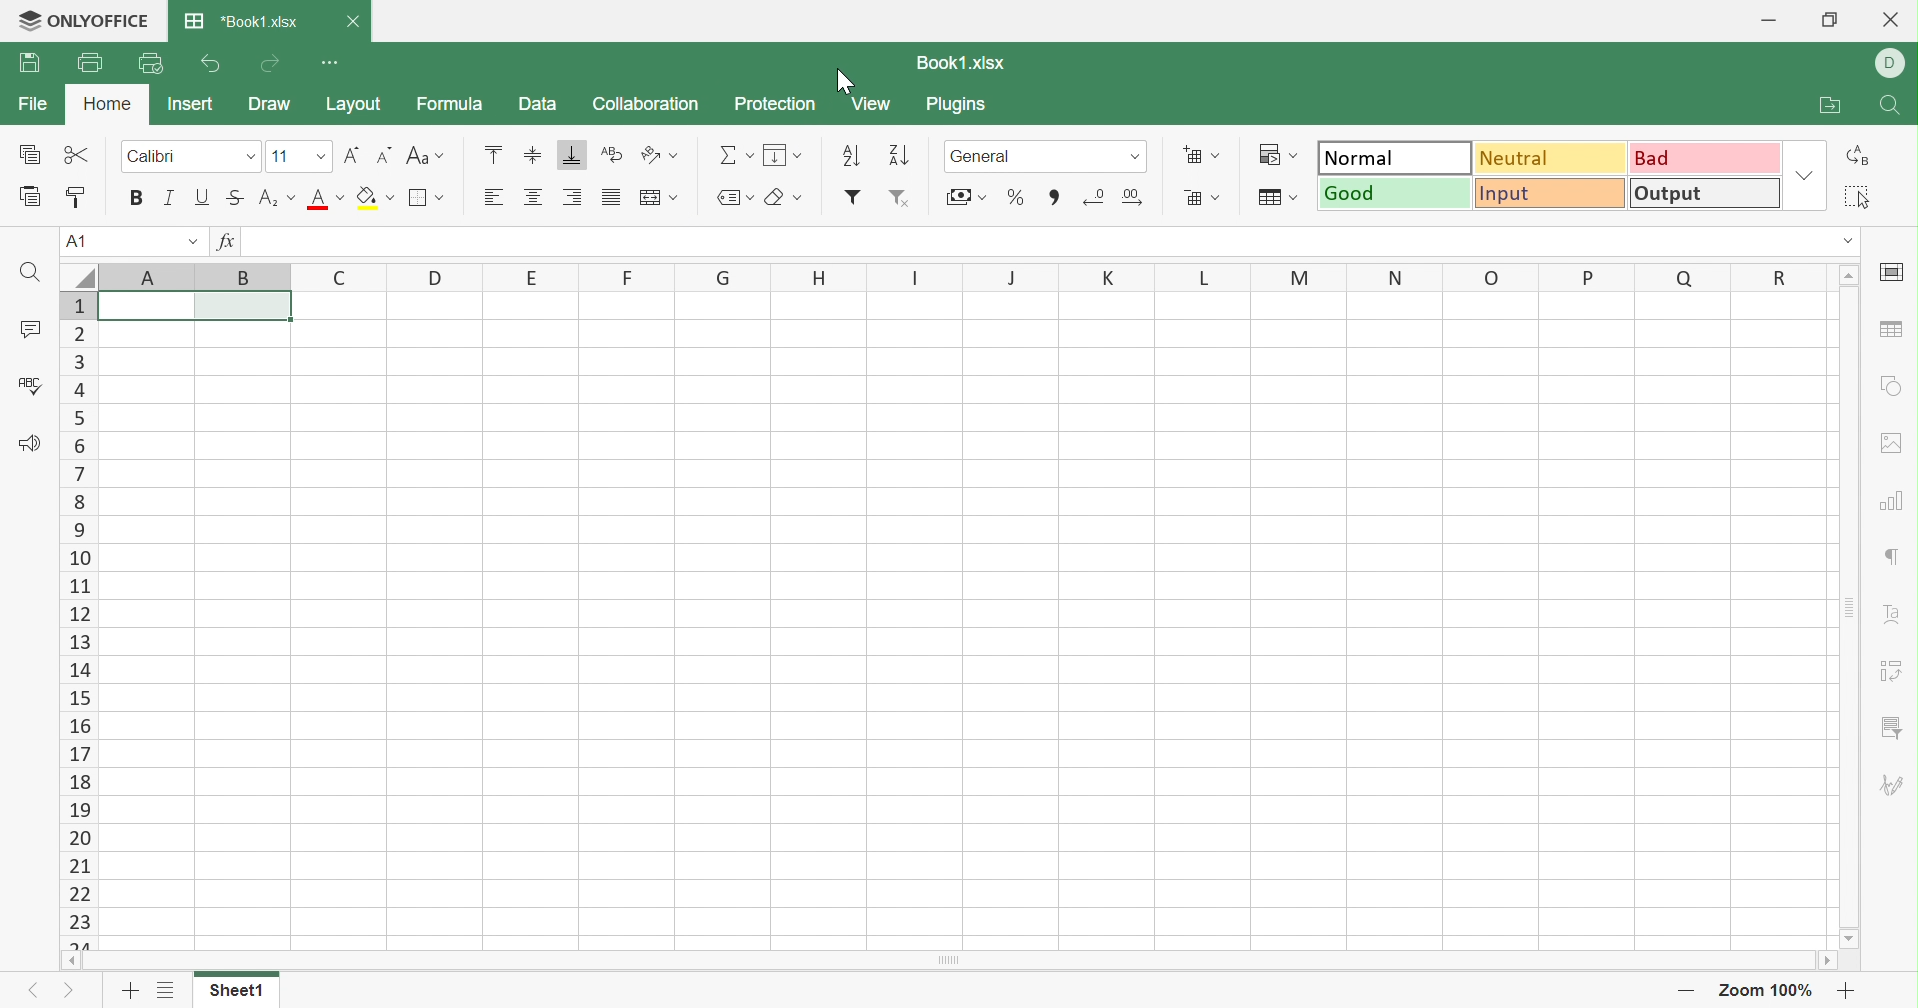 The image size is (1918, 1008). I want to click on Text Art settings, so click(1896, 618).